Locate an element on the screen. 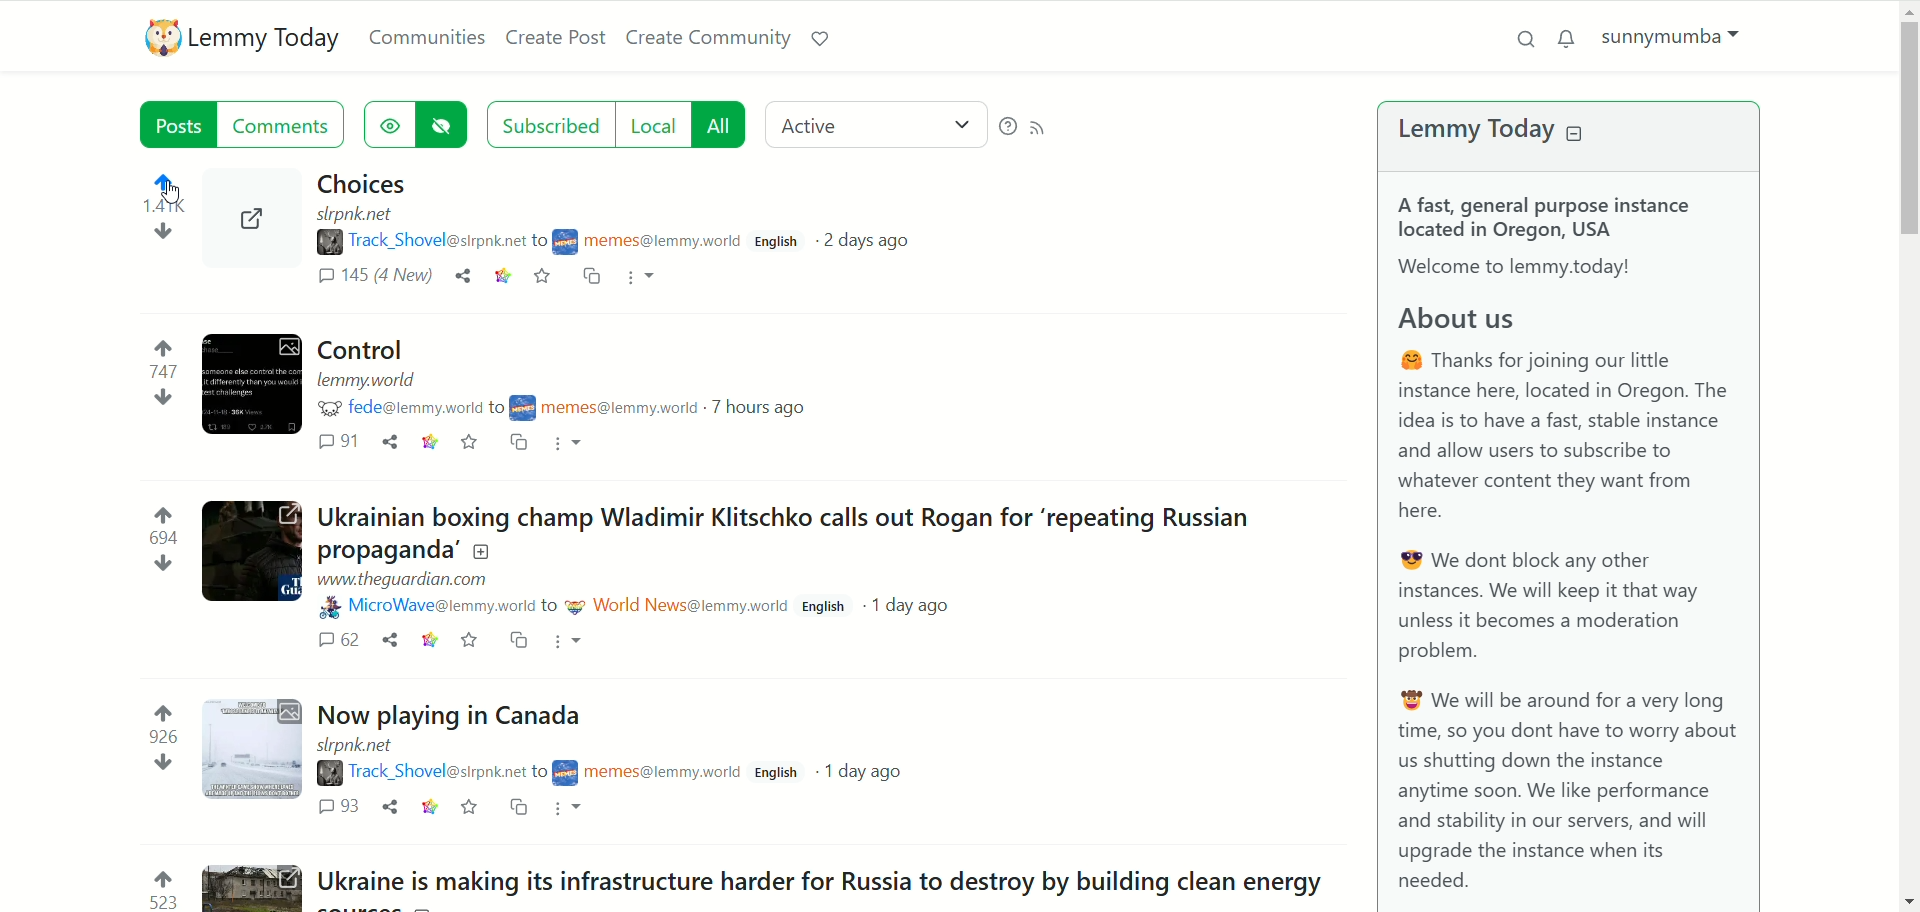 The height and width of the screenshot is (912, 1920). save is located at coordinates (472, 442).